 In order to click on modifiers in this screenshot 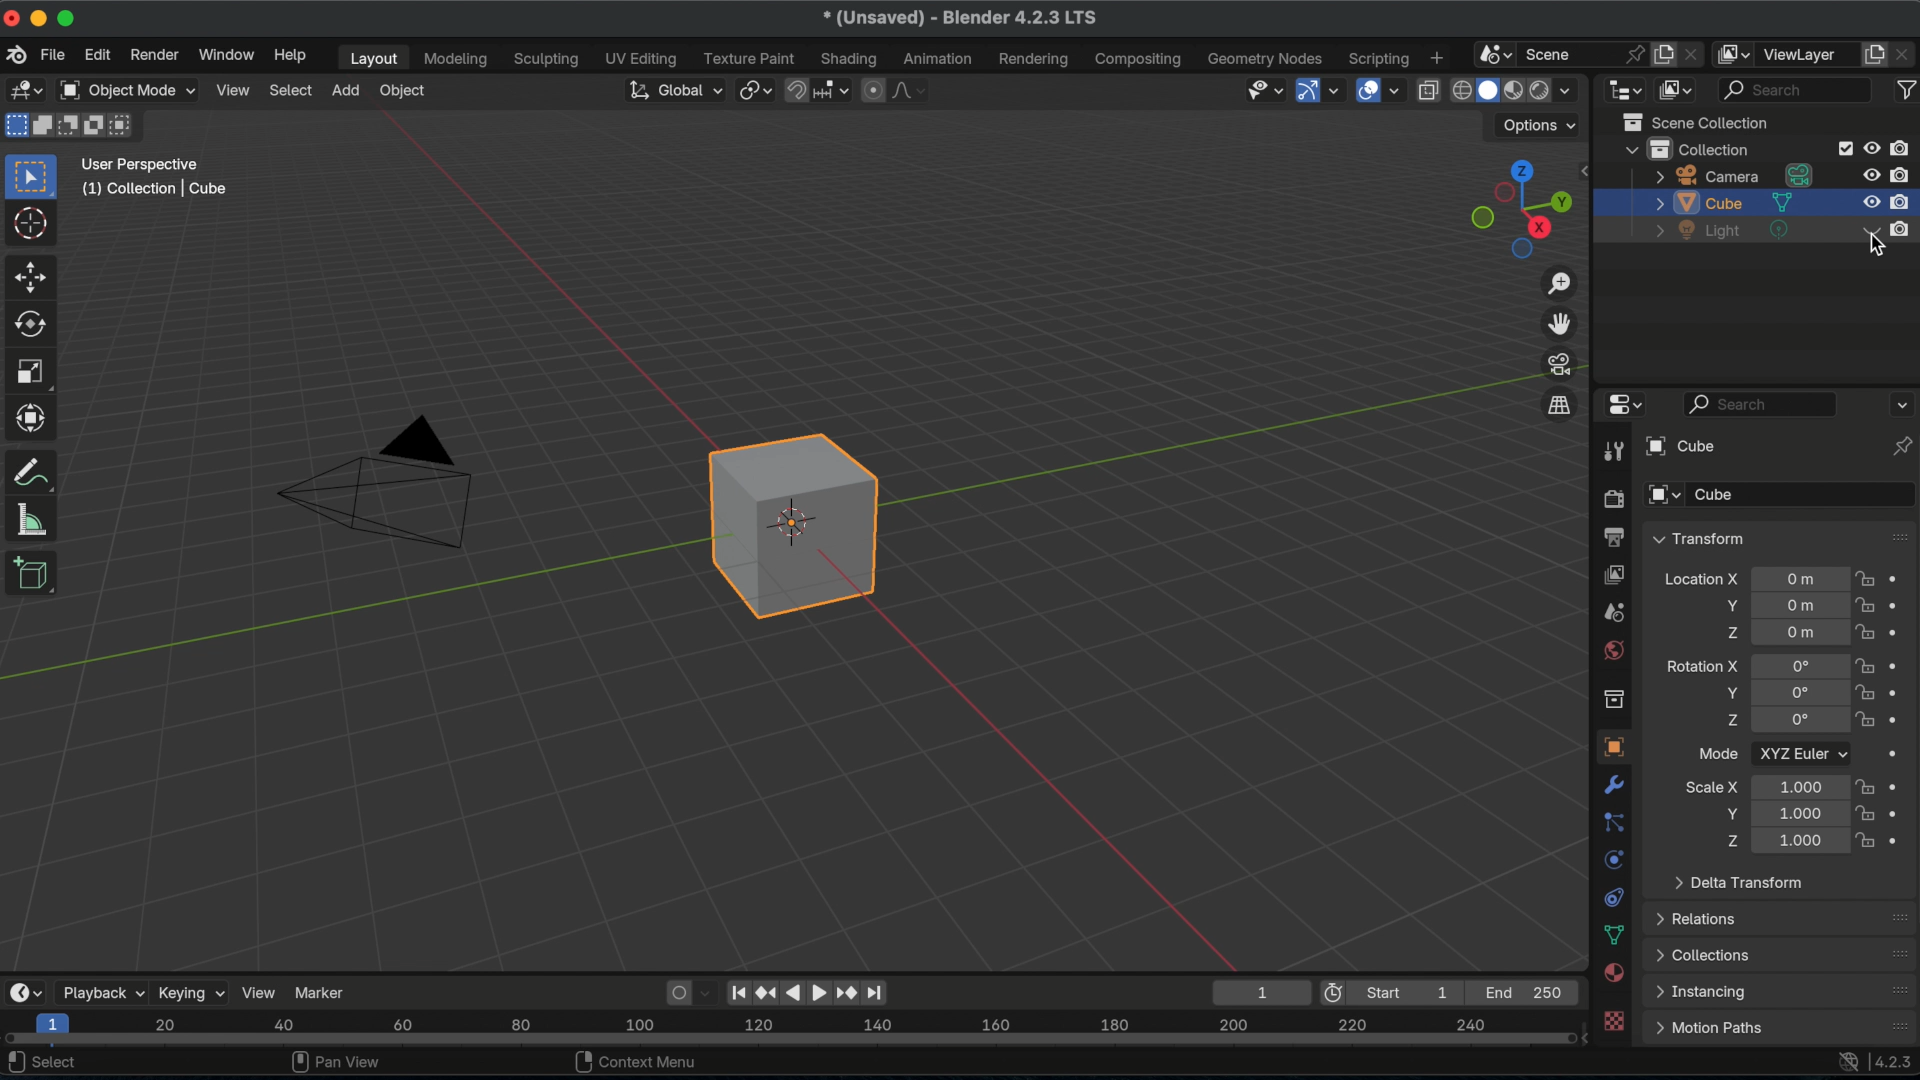, I will do `click(1614, 786)`.